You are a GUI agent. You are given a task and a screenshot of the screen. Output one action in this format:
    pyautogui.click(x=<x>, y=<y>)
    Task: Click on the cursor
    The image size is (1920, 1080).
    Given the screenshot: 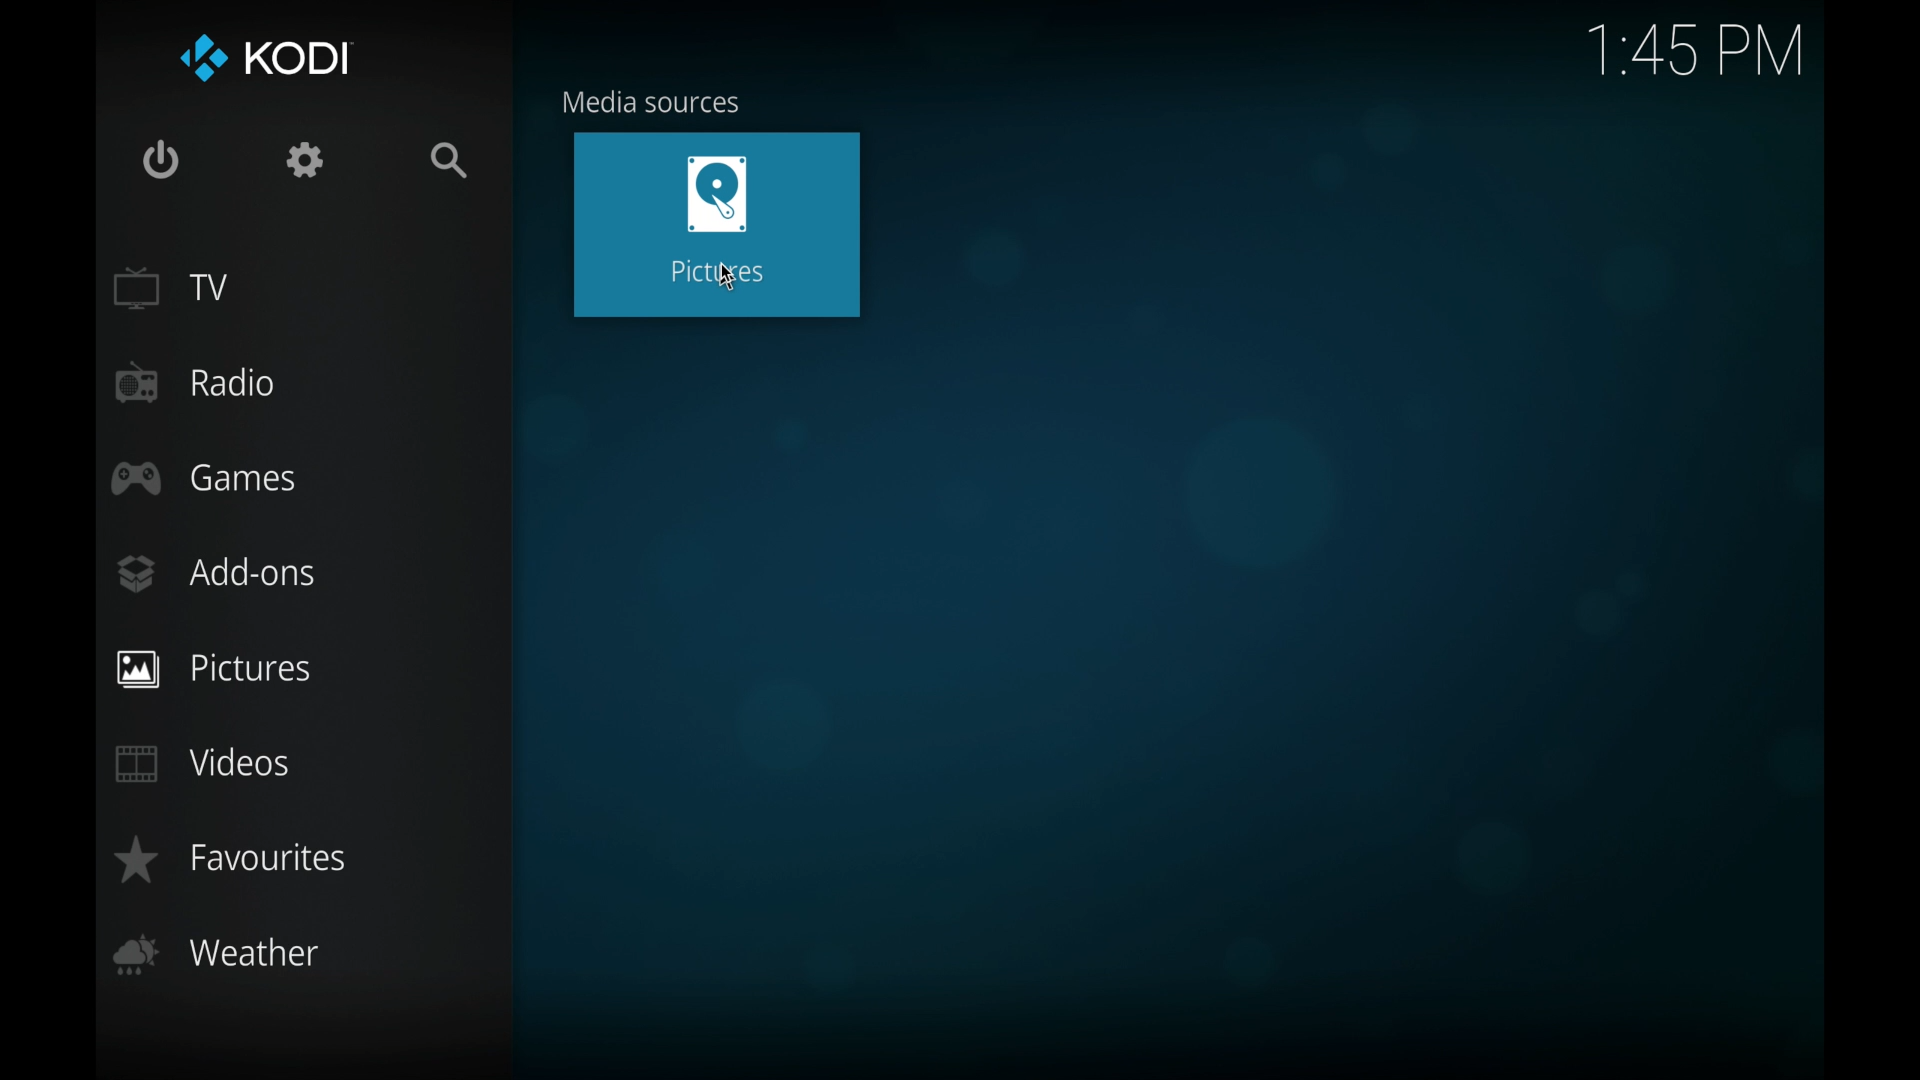 What is the action you would take?
    pyautogui.click(x=727, y=279)
    